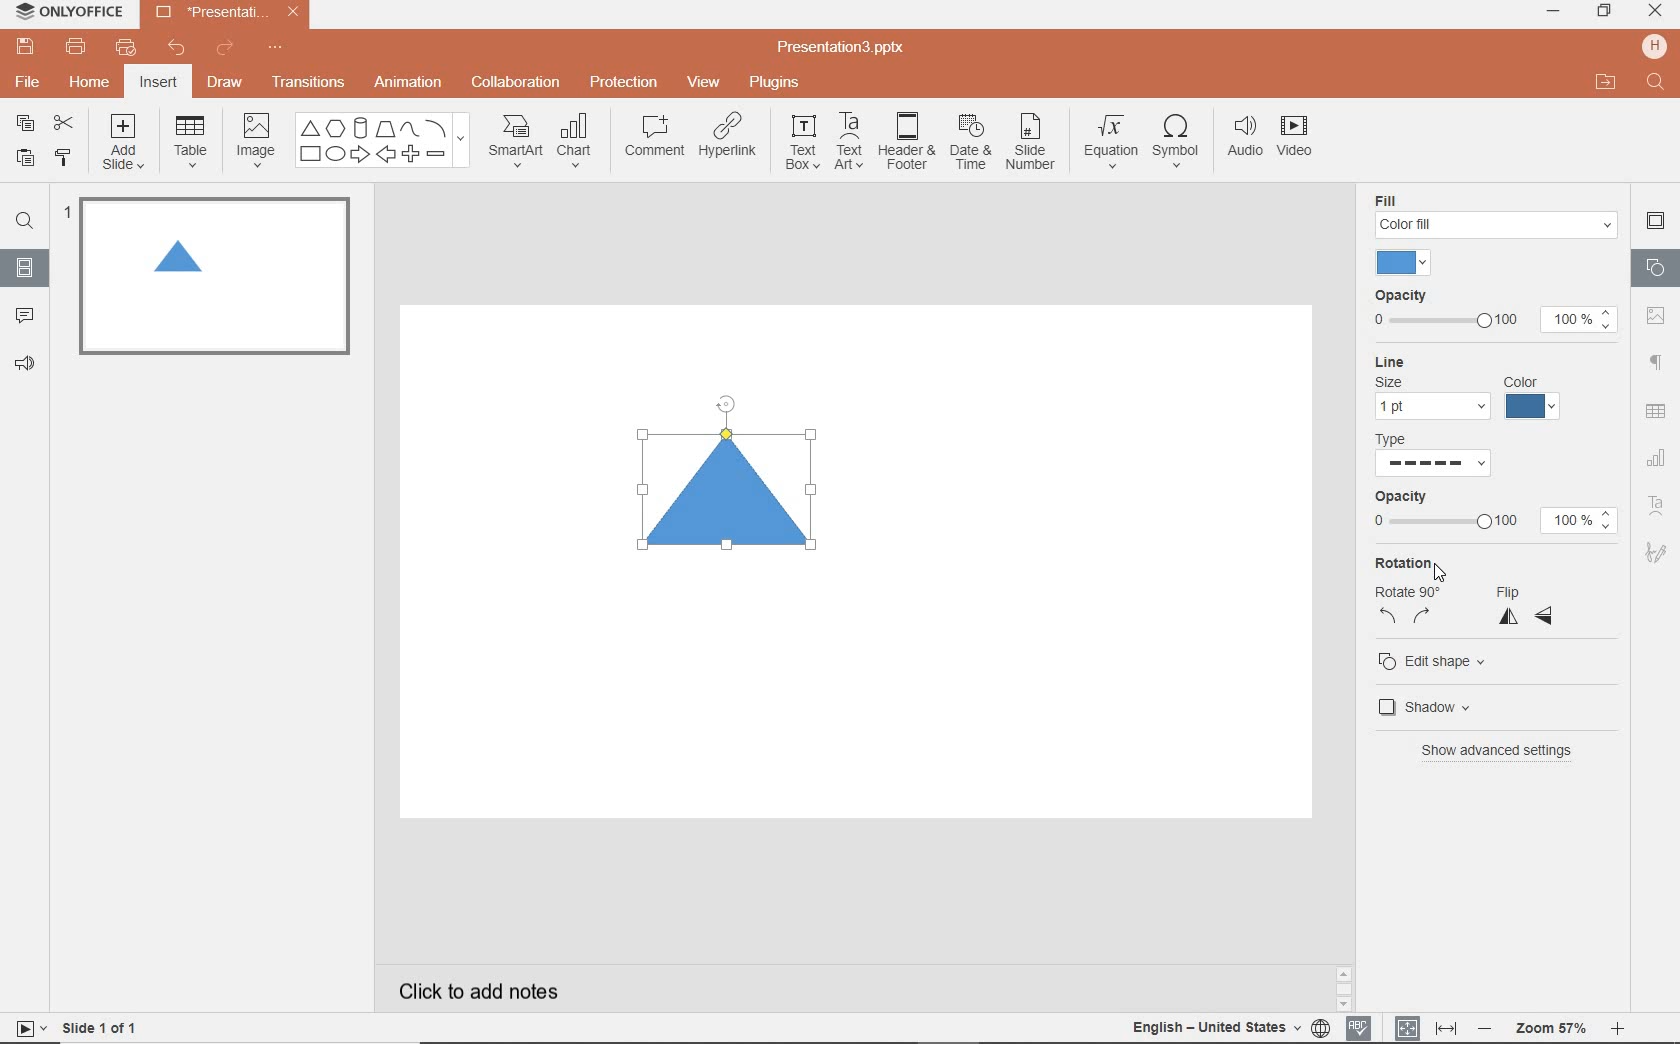  I want to click on COMMENT, so click(653, 141).